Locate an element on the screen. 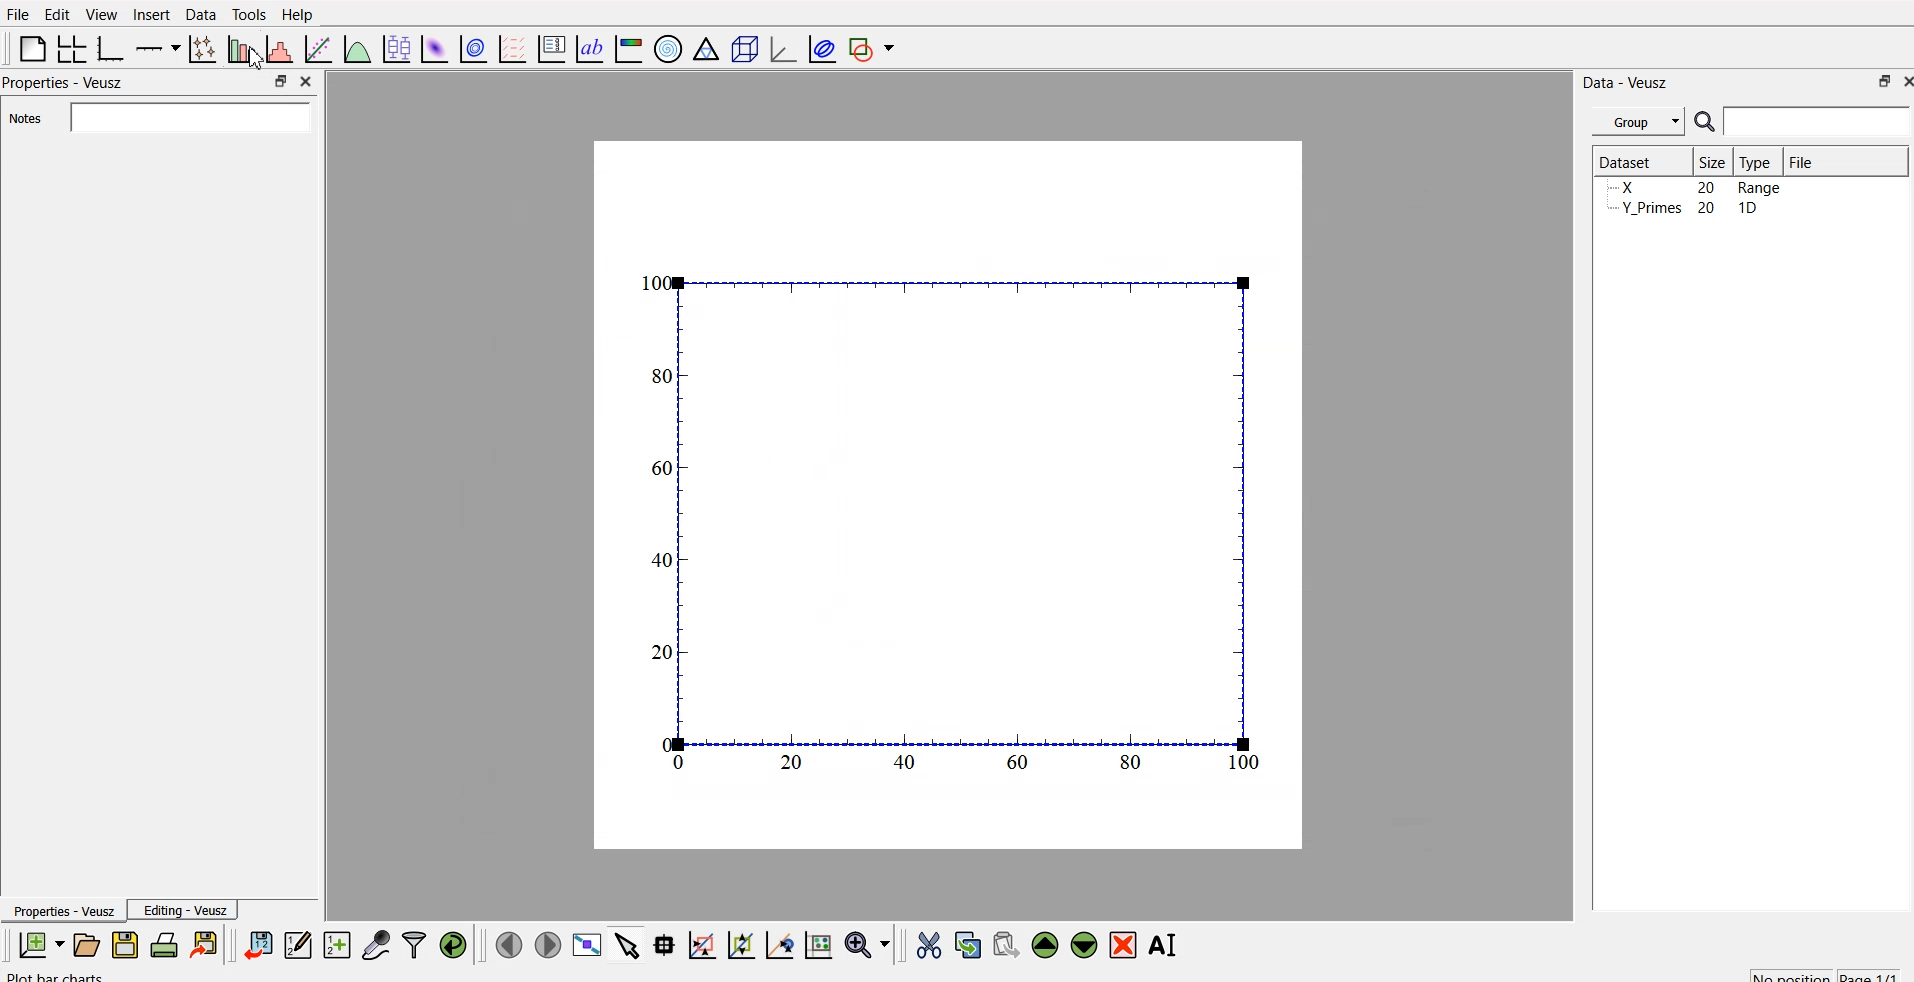  import data is located at coordinates (259, 942).